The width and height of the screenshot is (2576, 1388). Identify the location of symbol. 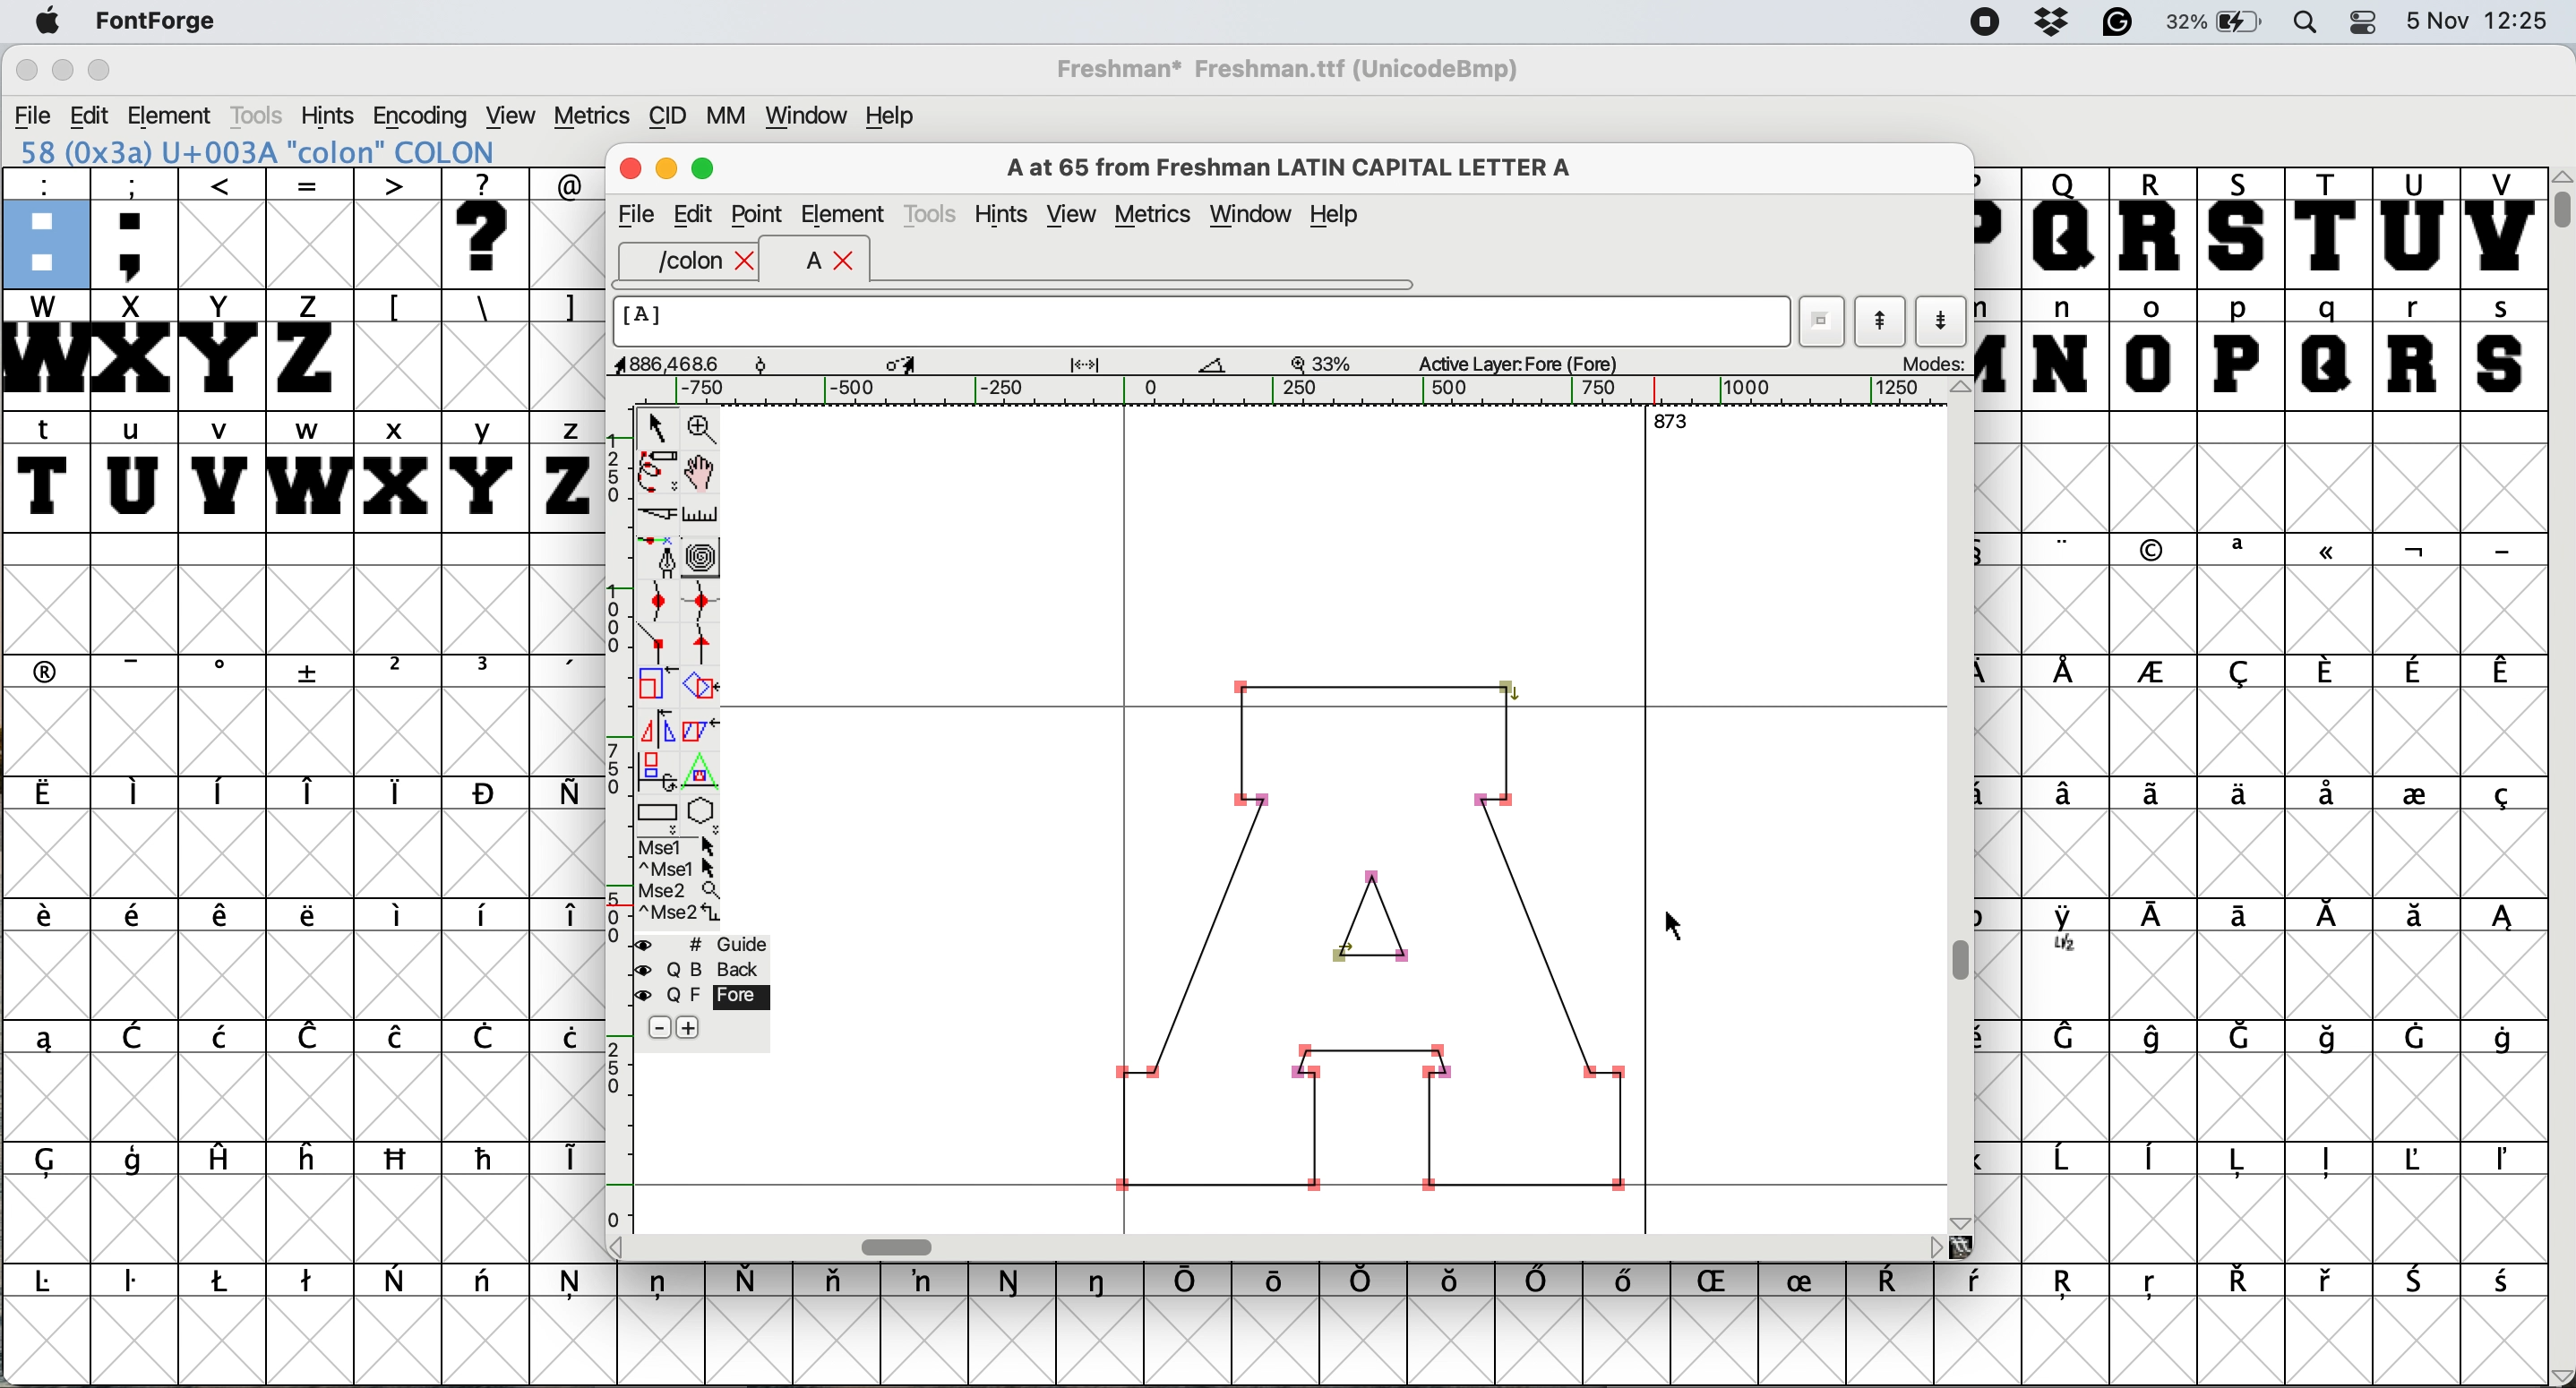
(224, 1035).